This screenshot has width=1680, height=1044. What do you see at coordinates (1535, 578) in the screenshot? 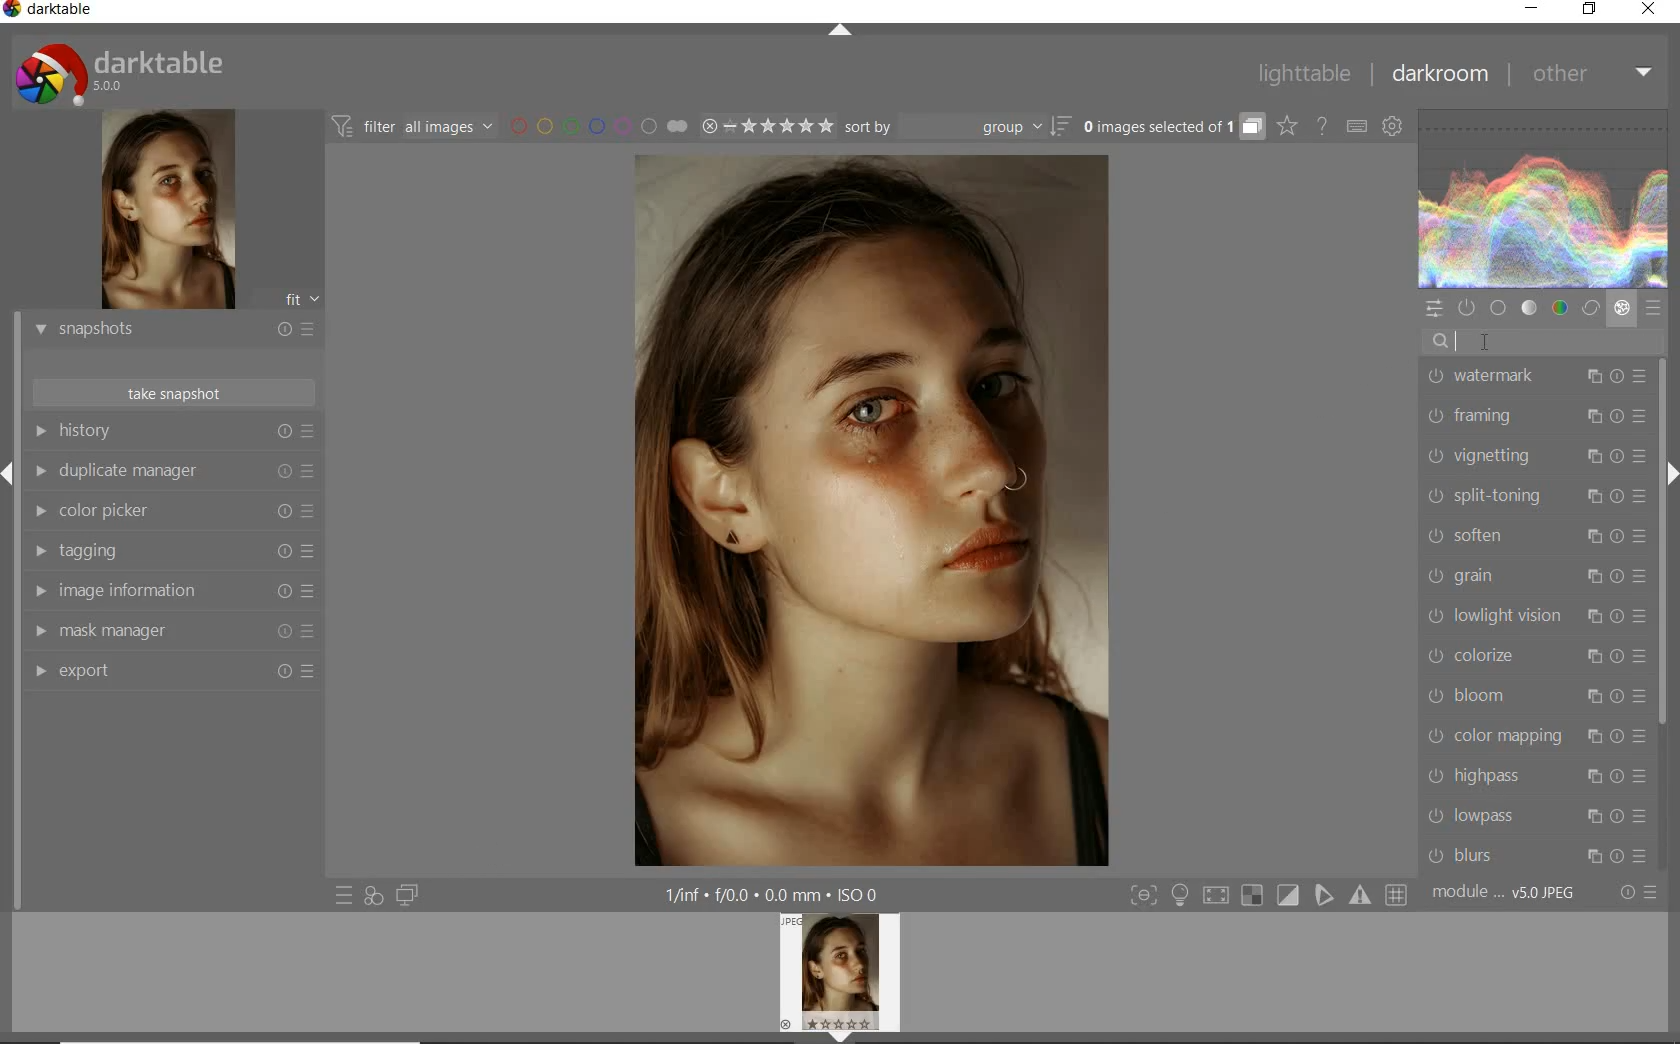
I see `grain` at bounding box center [1535, 578].